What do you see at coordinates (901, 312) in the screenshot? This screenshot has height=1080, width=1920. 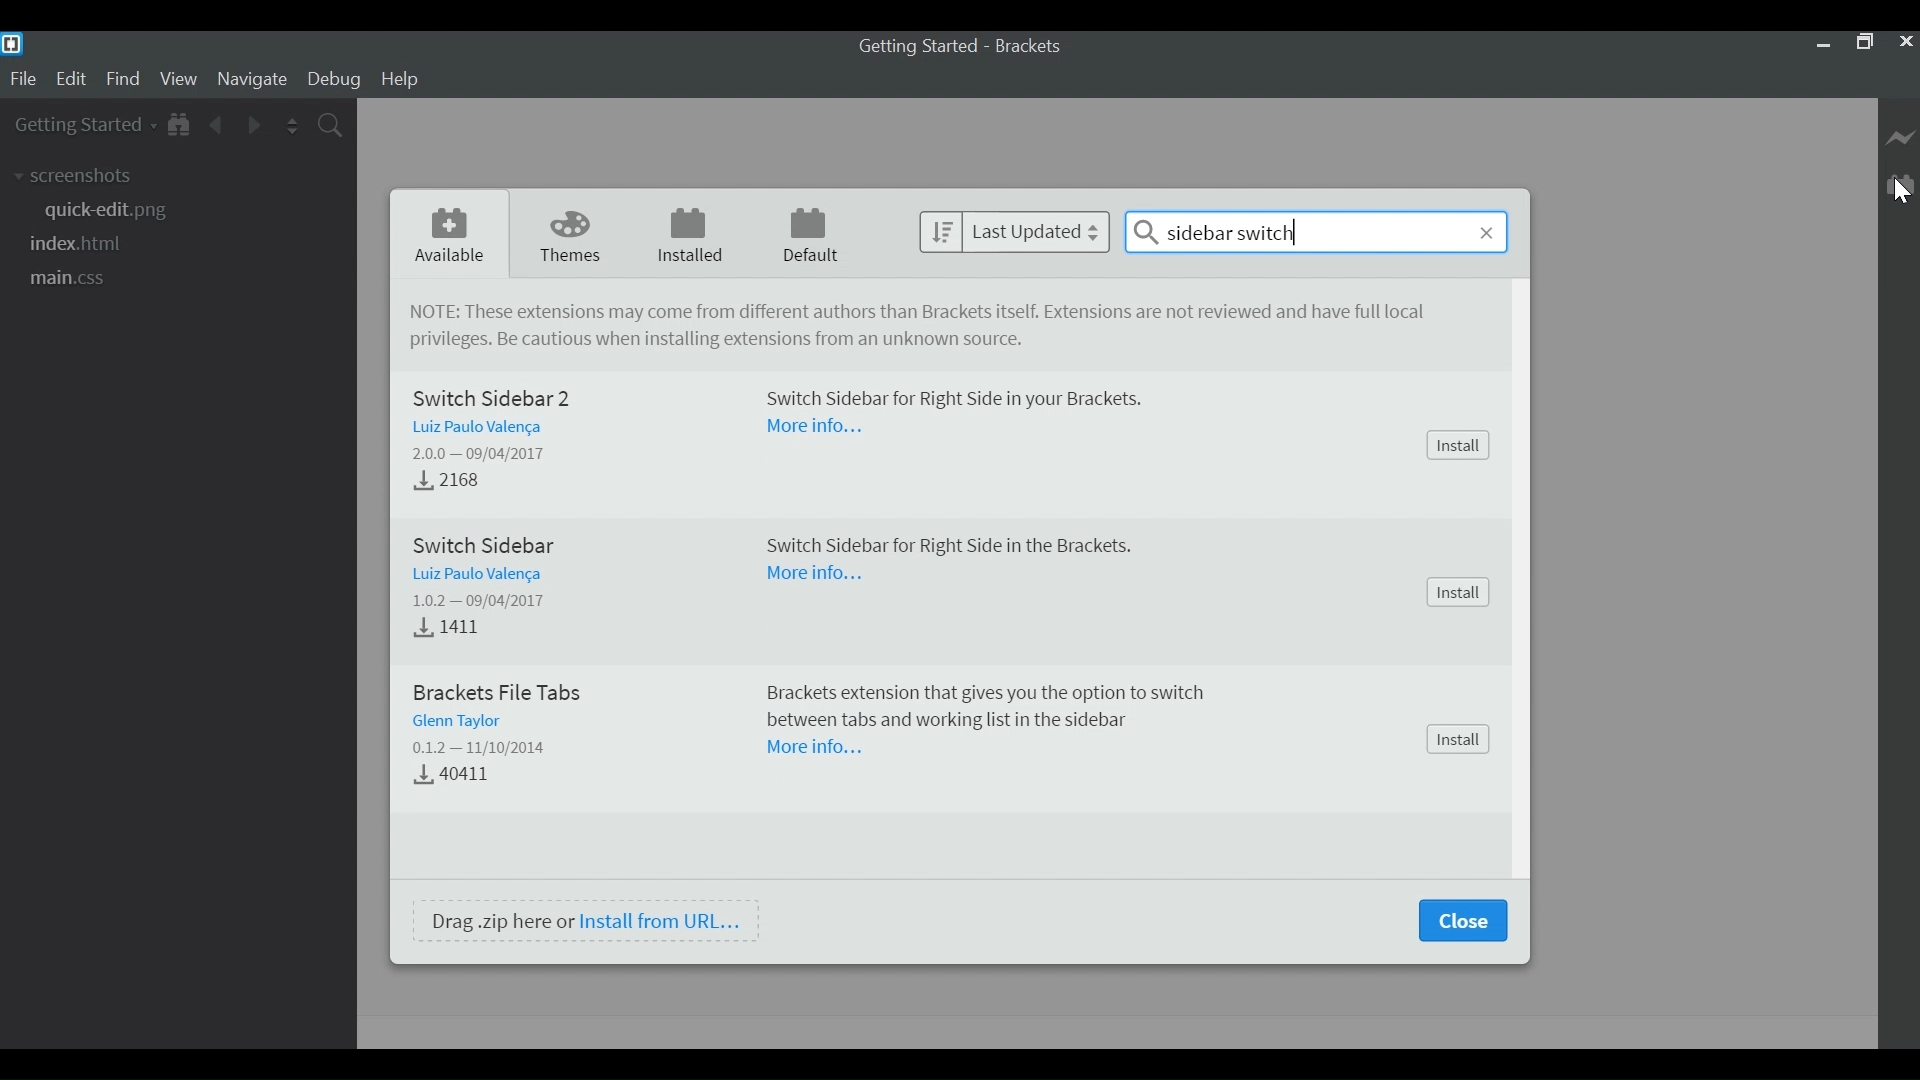 I see `NOTE: These extensions may come from different authors tan Brackets itself. Extensions are not reviewed and have full local privileges` at bounding box center [901, 312].